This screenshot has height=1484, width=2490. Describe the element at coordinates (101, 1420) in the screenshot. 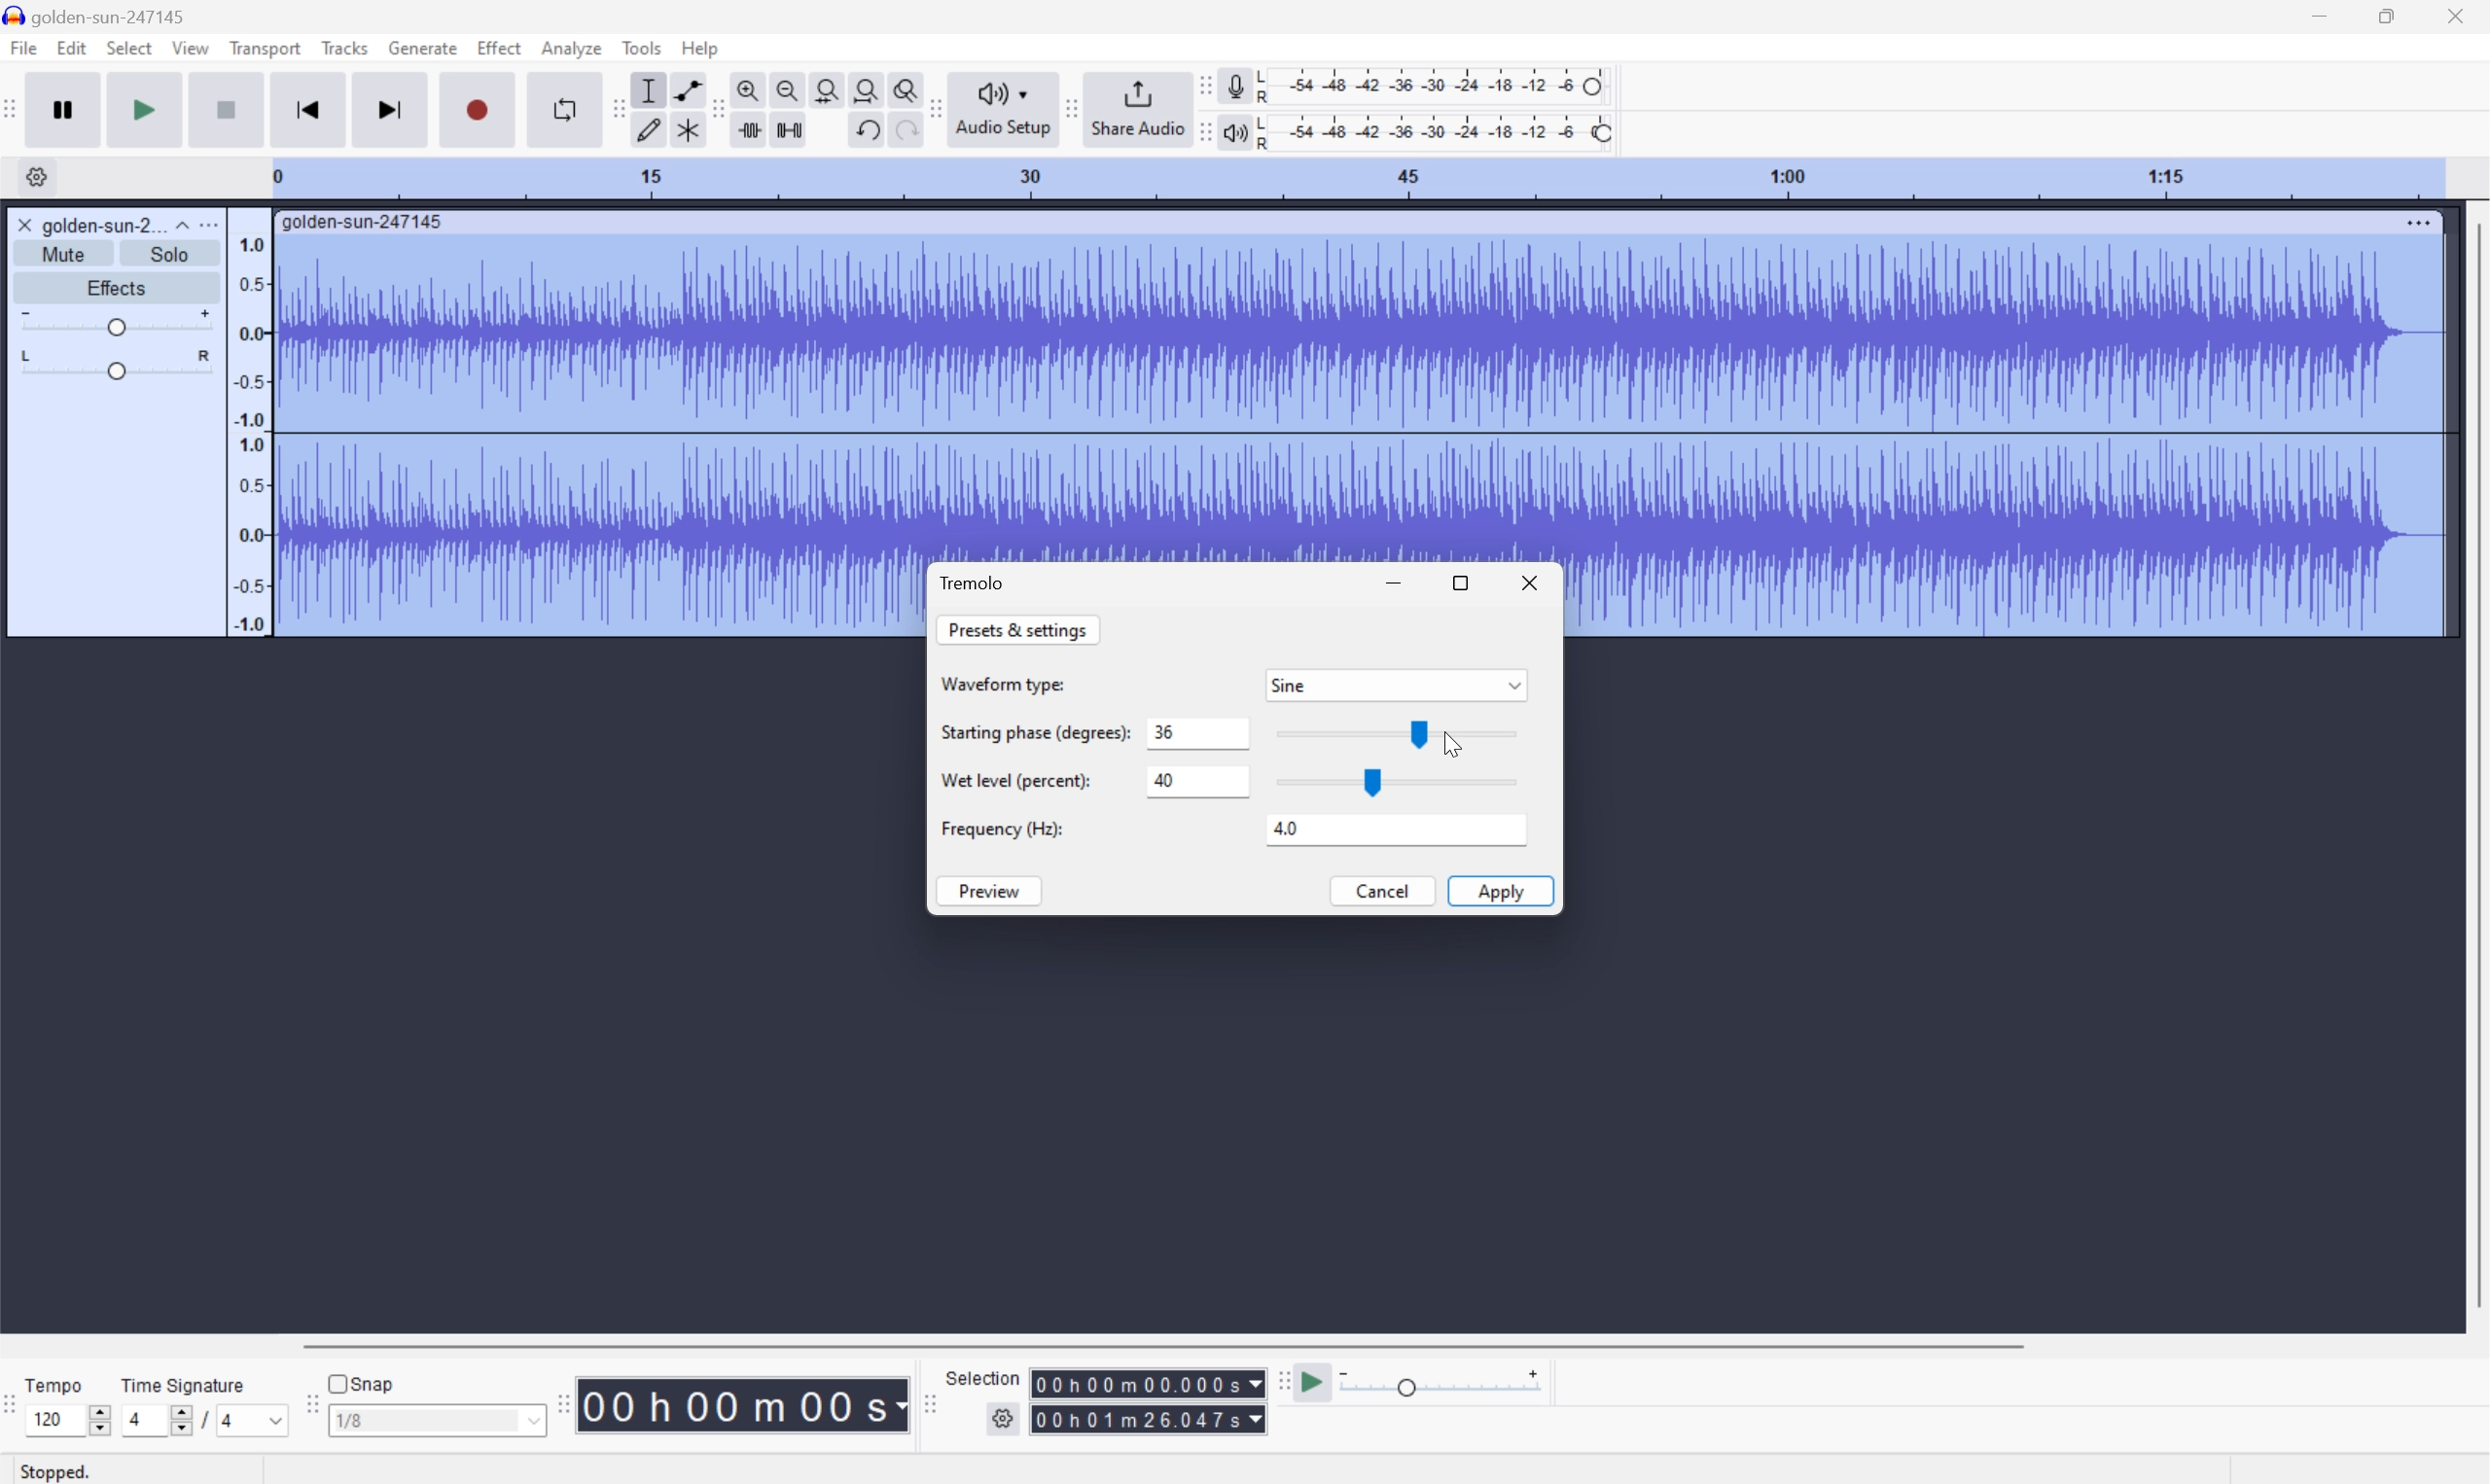

I see `Slider` at that location.